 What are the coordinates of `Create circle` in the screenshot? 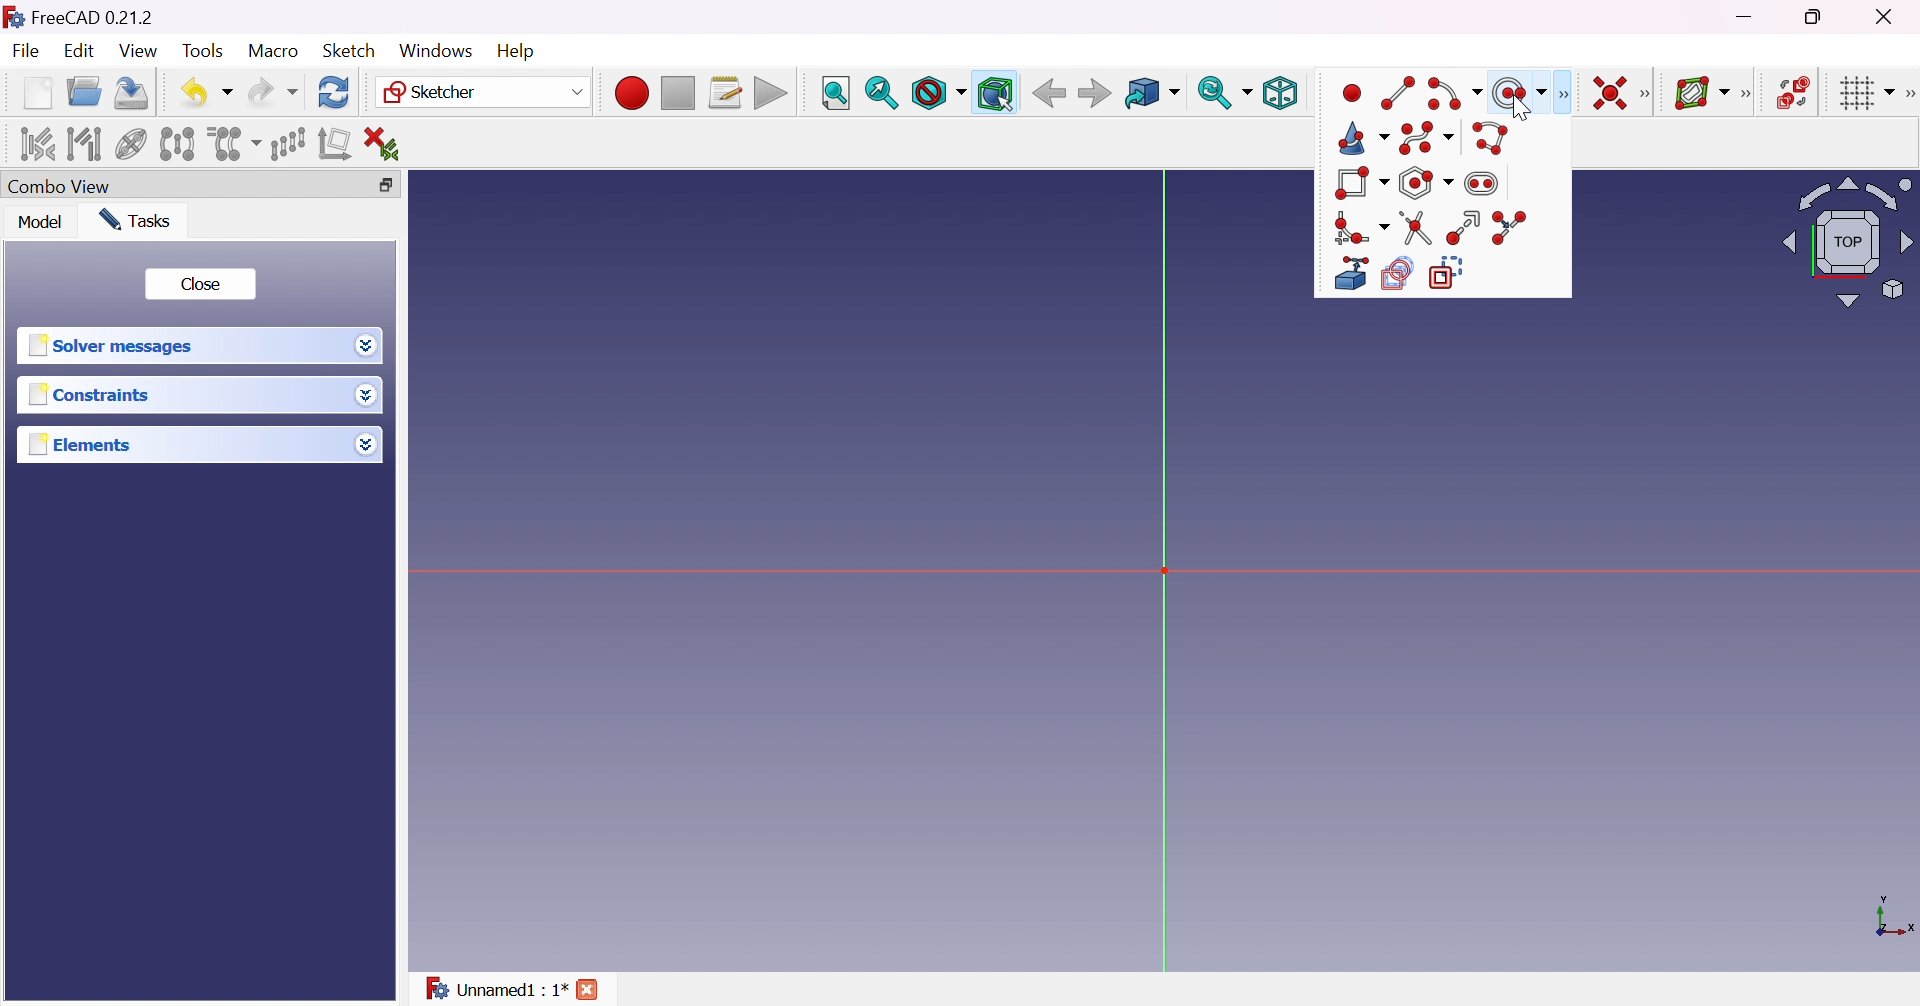 It's located at (1519, 93).